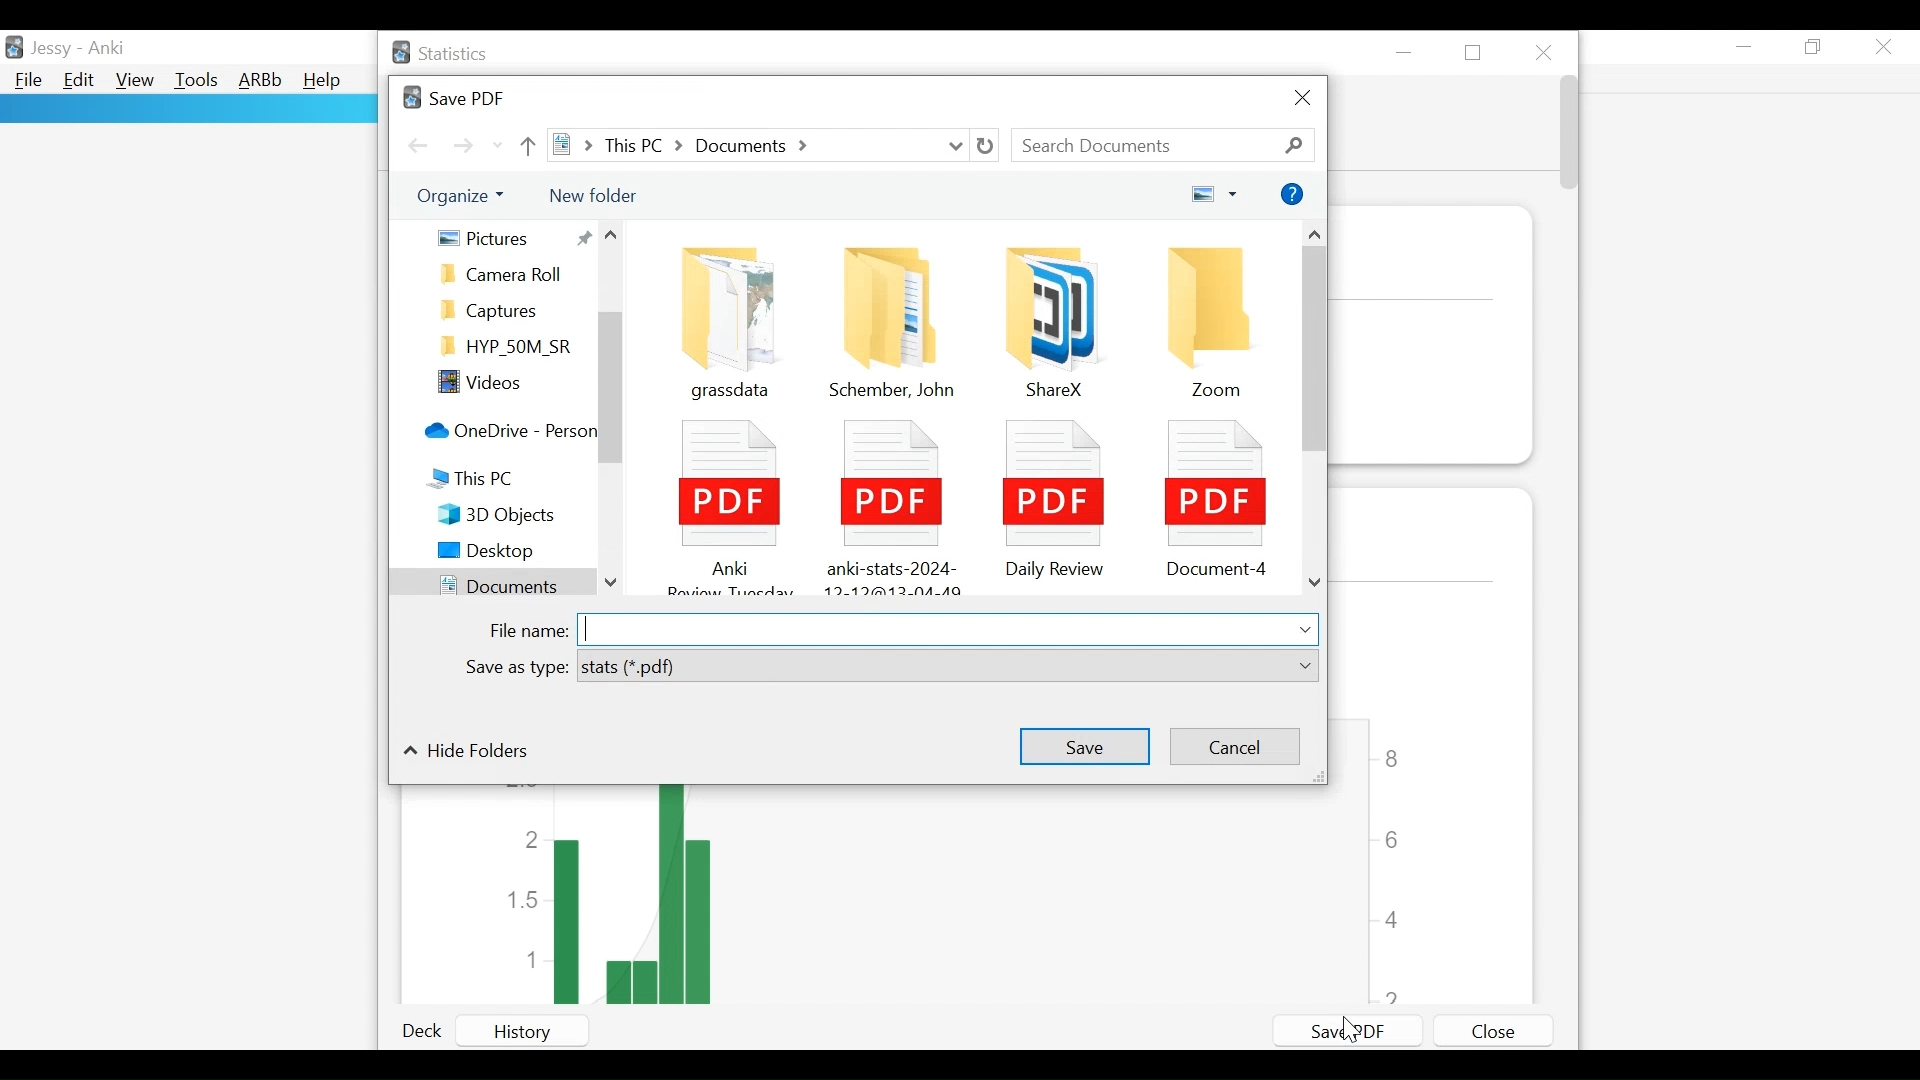 The width and height of the screenshot is (1920, 1080). I want to click on Deck, so click(428, 1032).